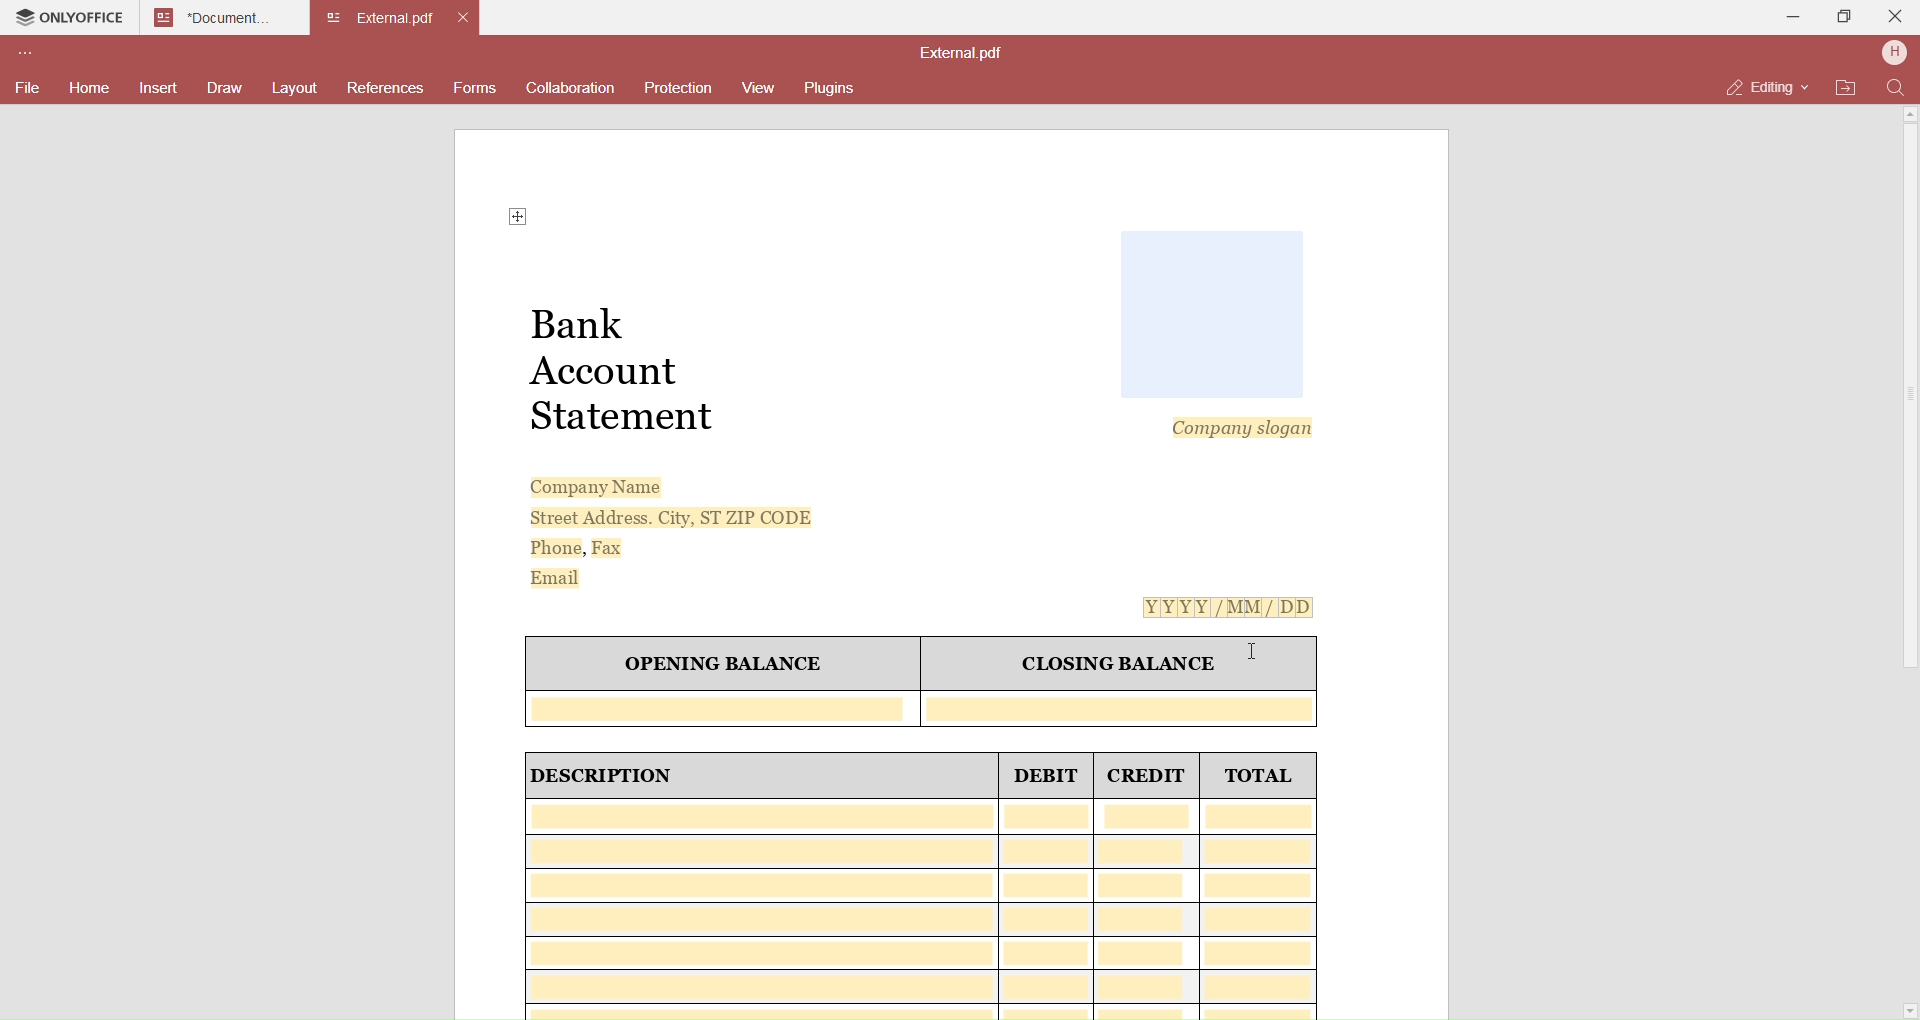 Image resolution: width=1920 pixels, height=1020 pixels. What do you see at coordinates (629, 370) in the screenshot?
I see `Bank
Account
Statement` at bounding box center [629, 370].